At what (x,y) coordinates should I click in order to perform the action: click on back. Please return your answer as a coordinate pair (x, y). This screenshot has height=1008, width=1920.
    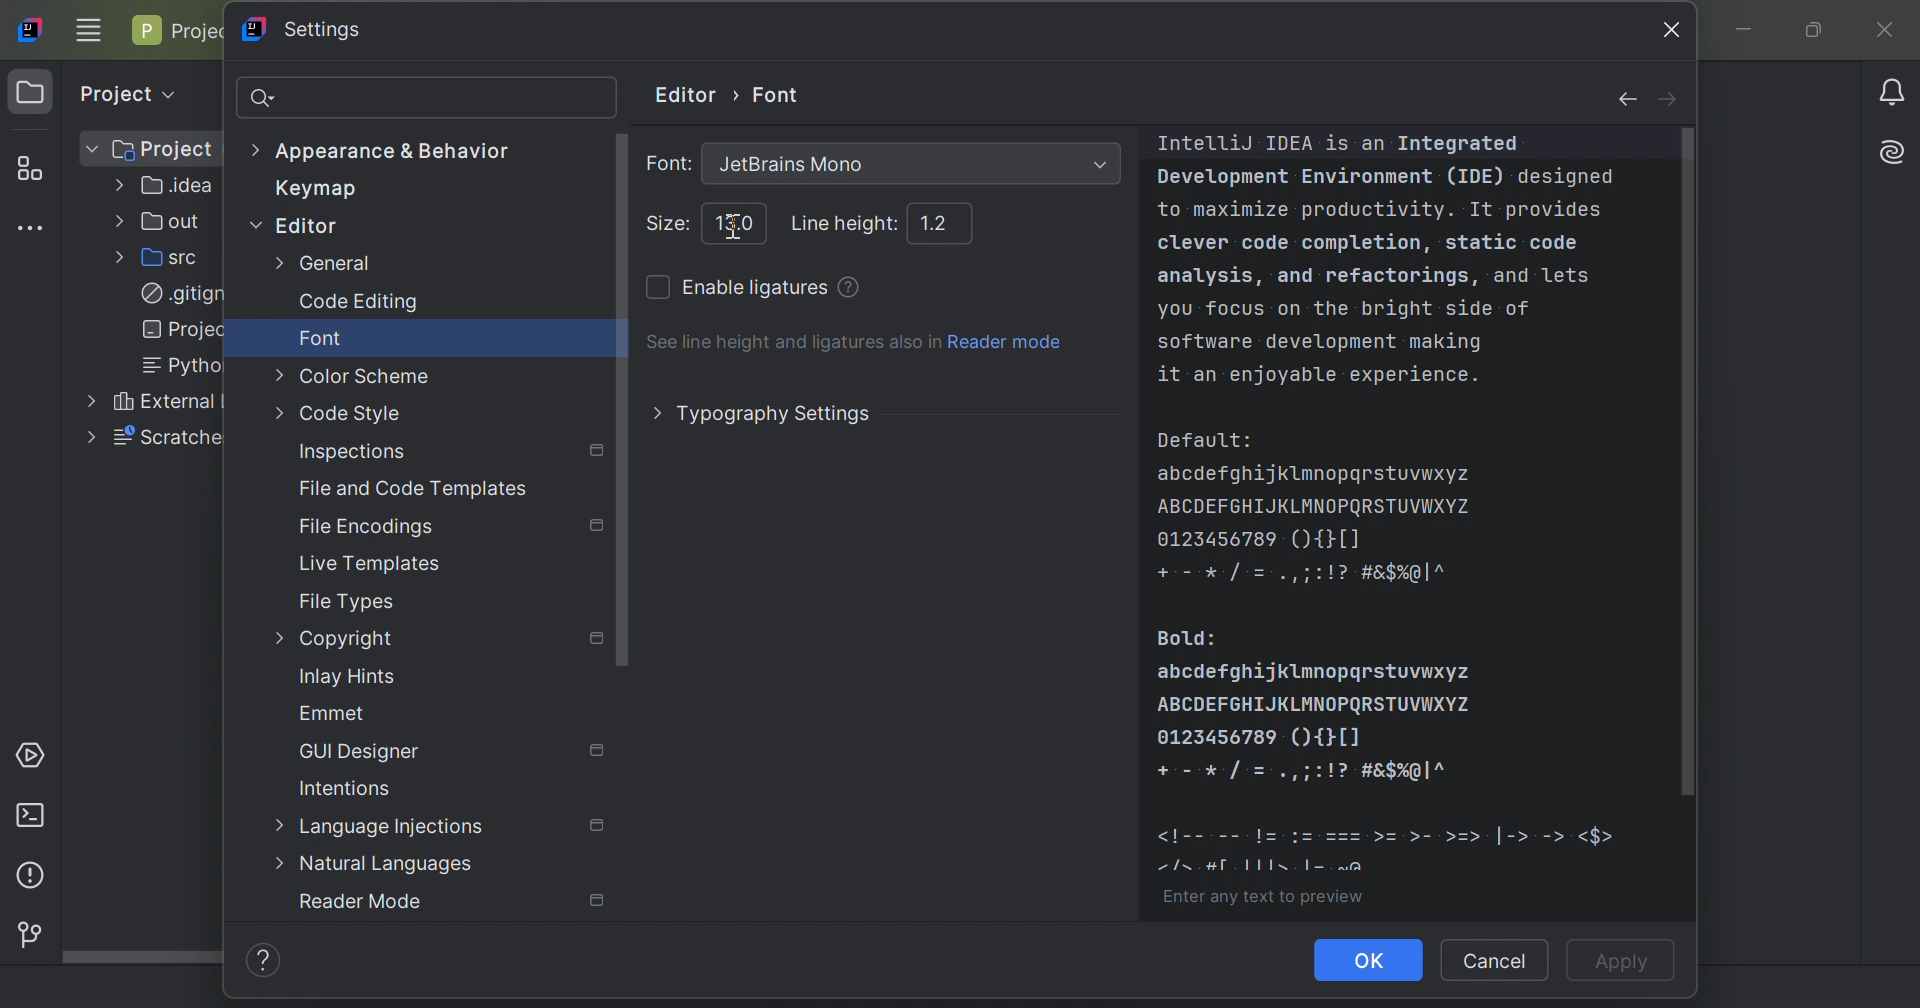
    Looking at the image, I should click on (1619, 101).